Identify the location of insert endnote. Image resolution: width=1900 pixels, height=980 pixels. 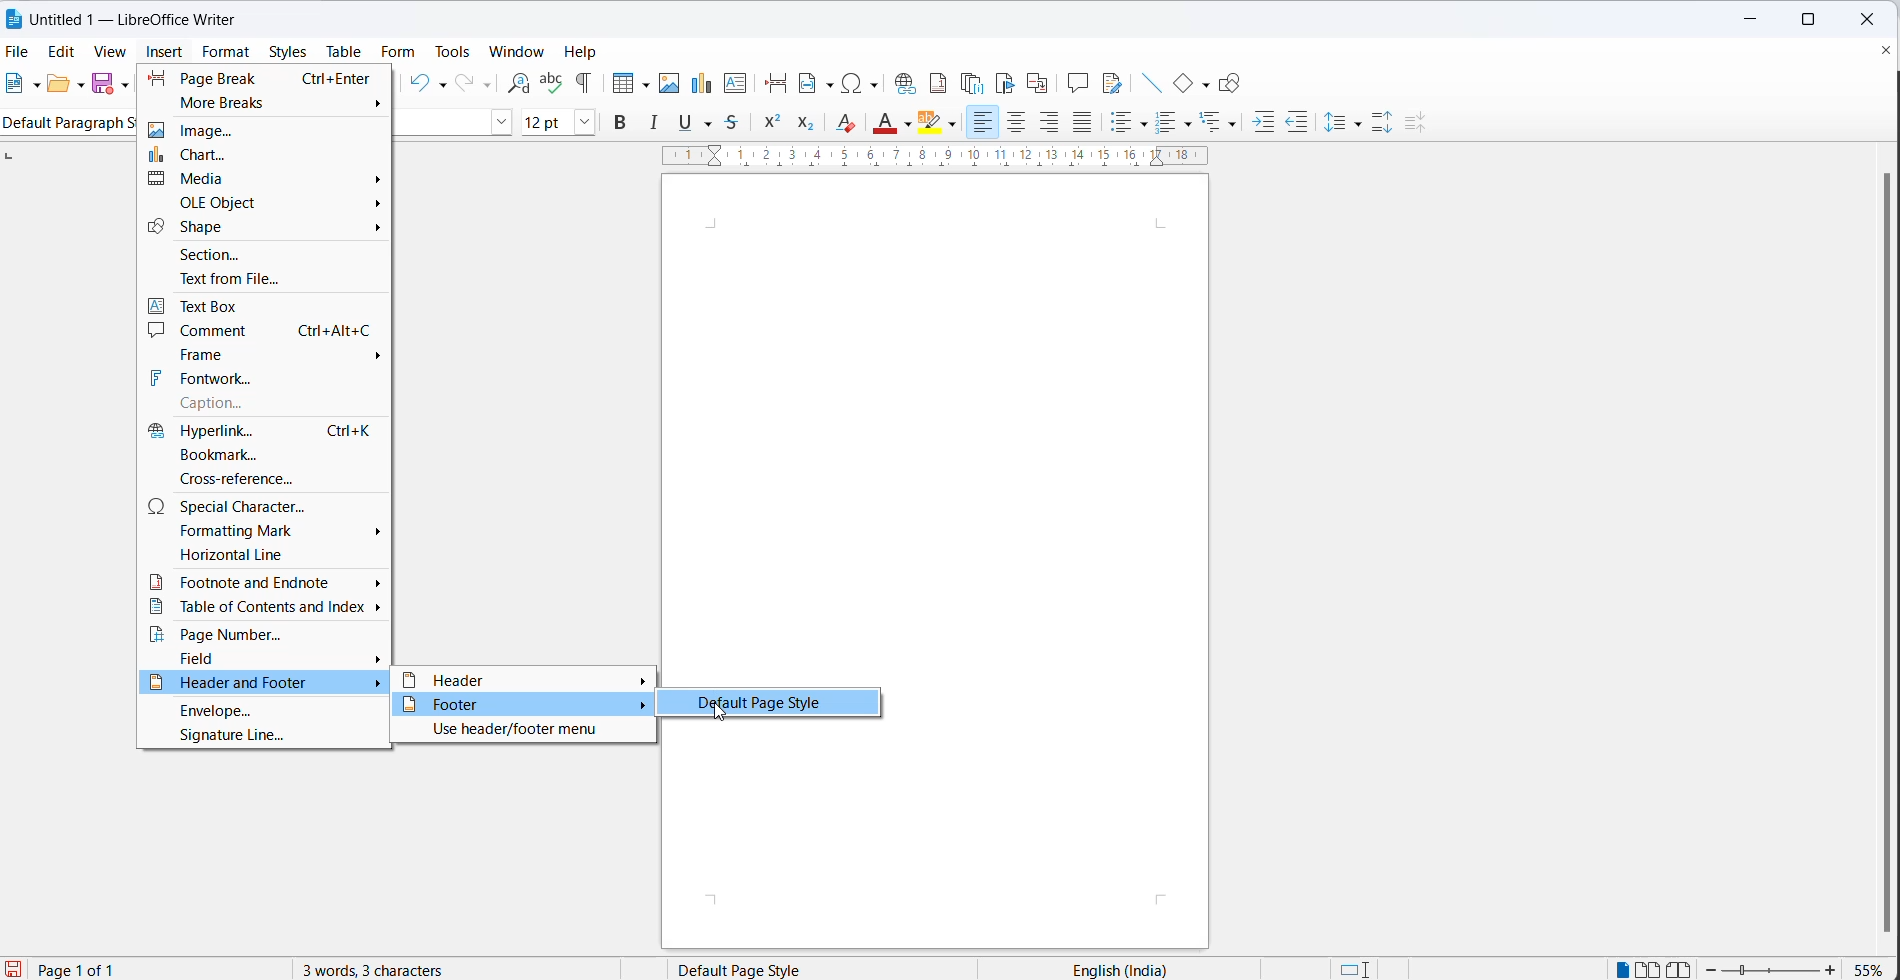
(977, 83).